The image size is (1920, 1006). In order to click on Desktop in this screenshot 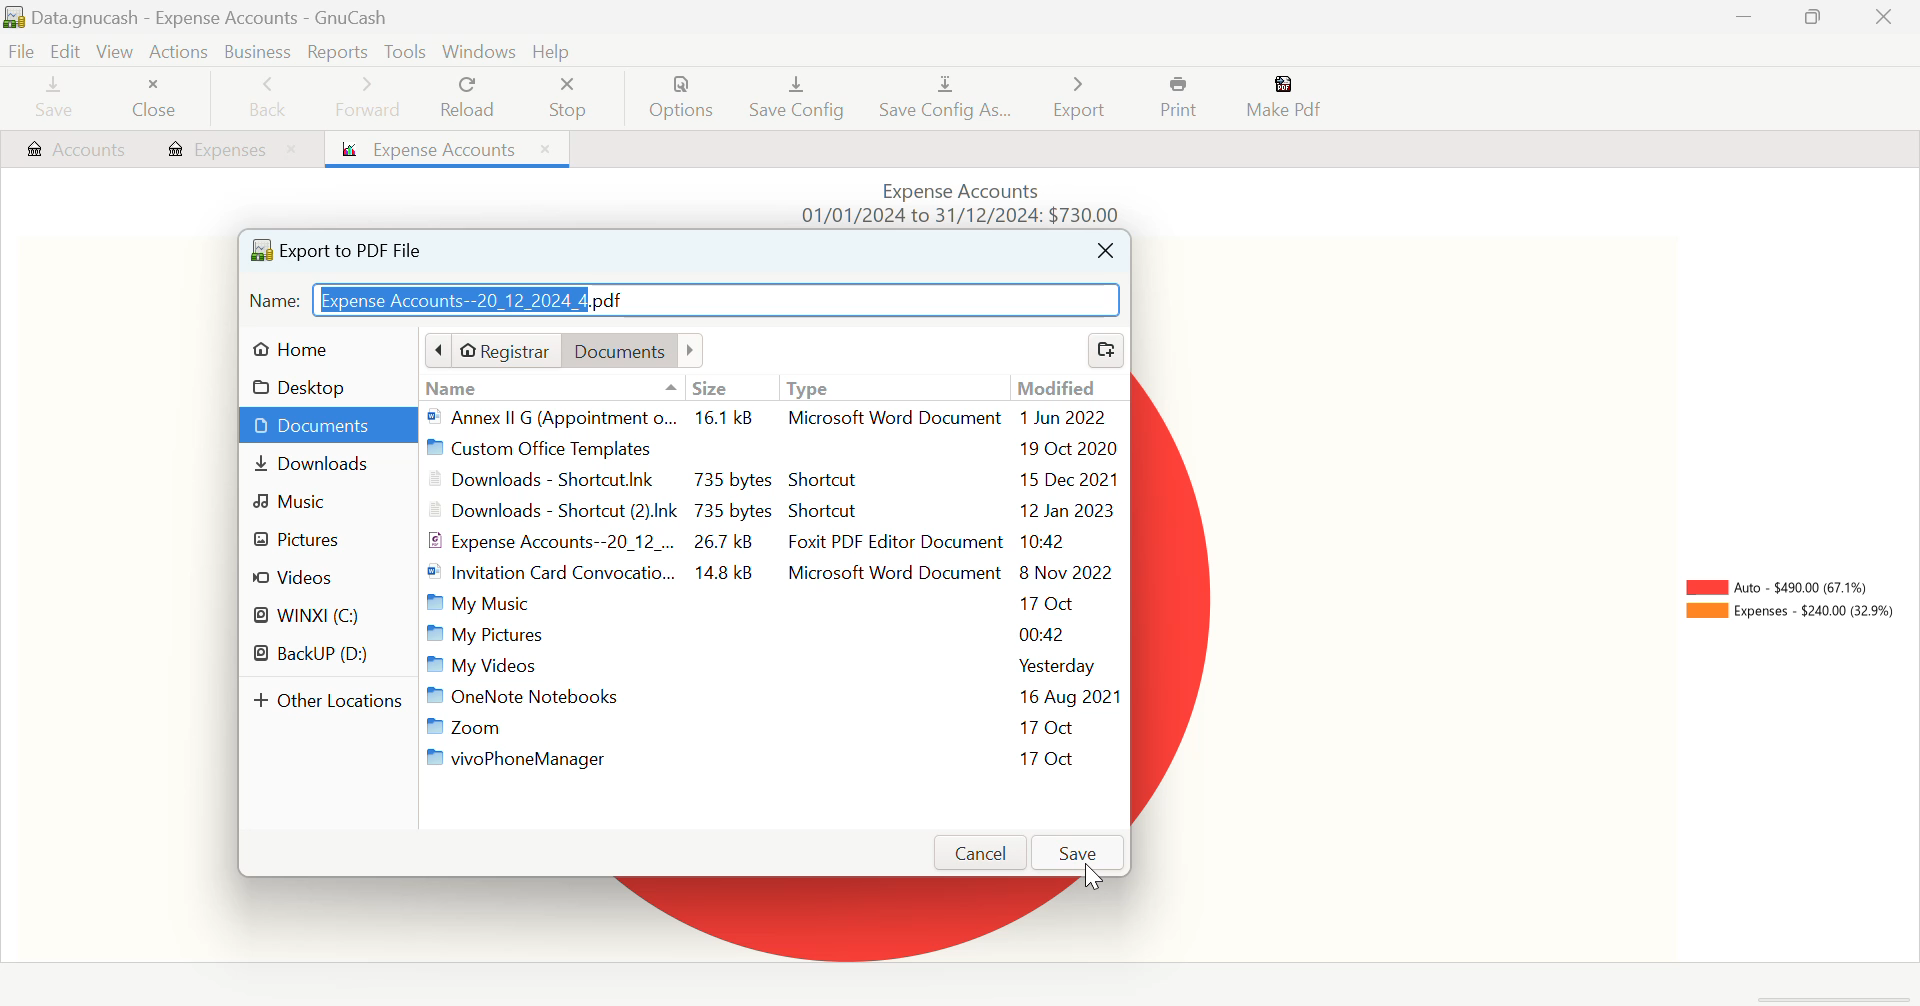, I will do `click(306, 387)`.